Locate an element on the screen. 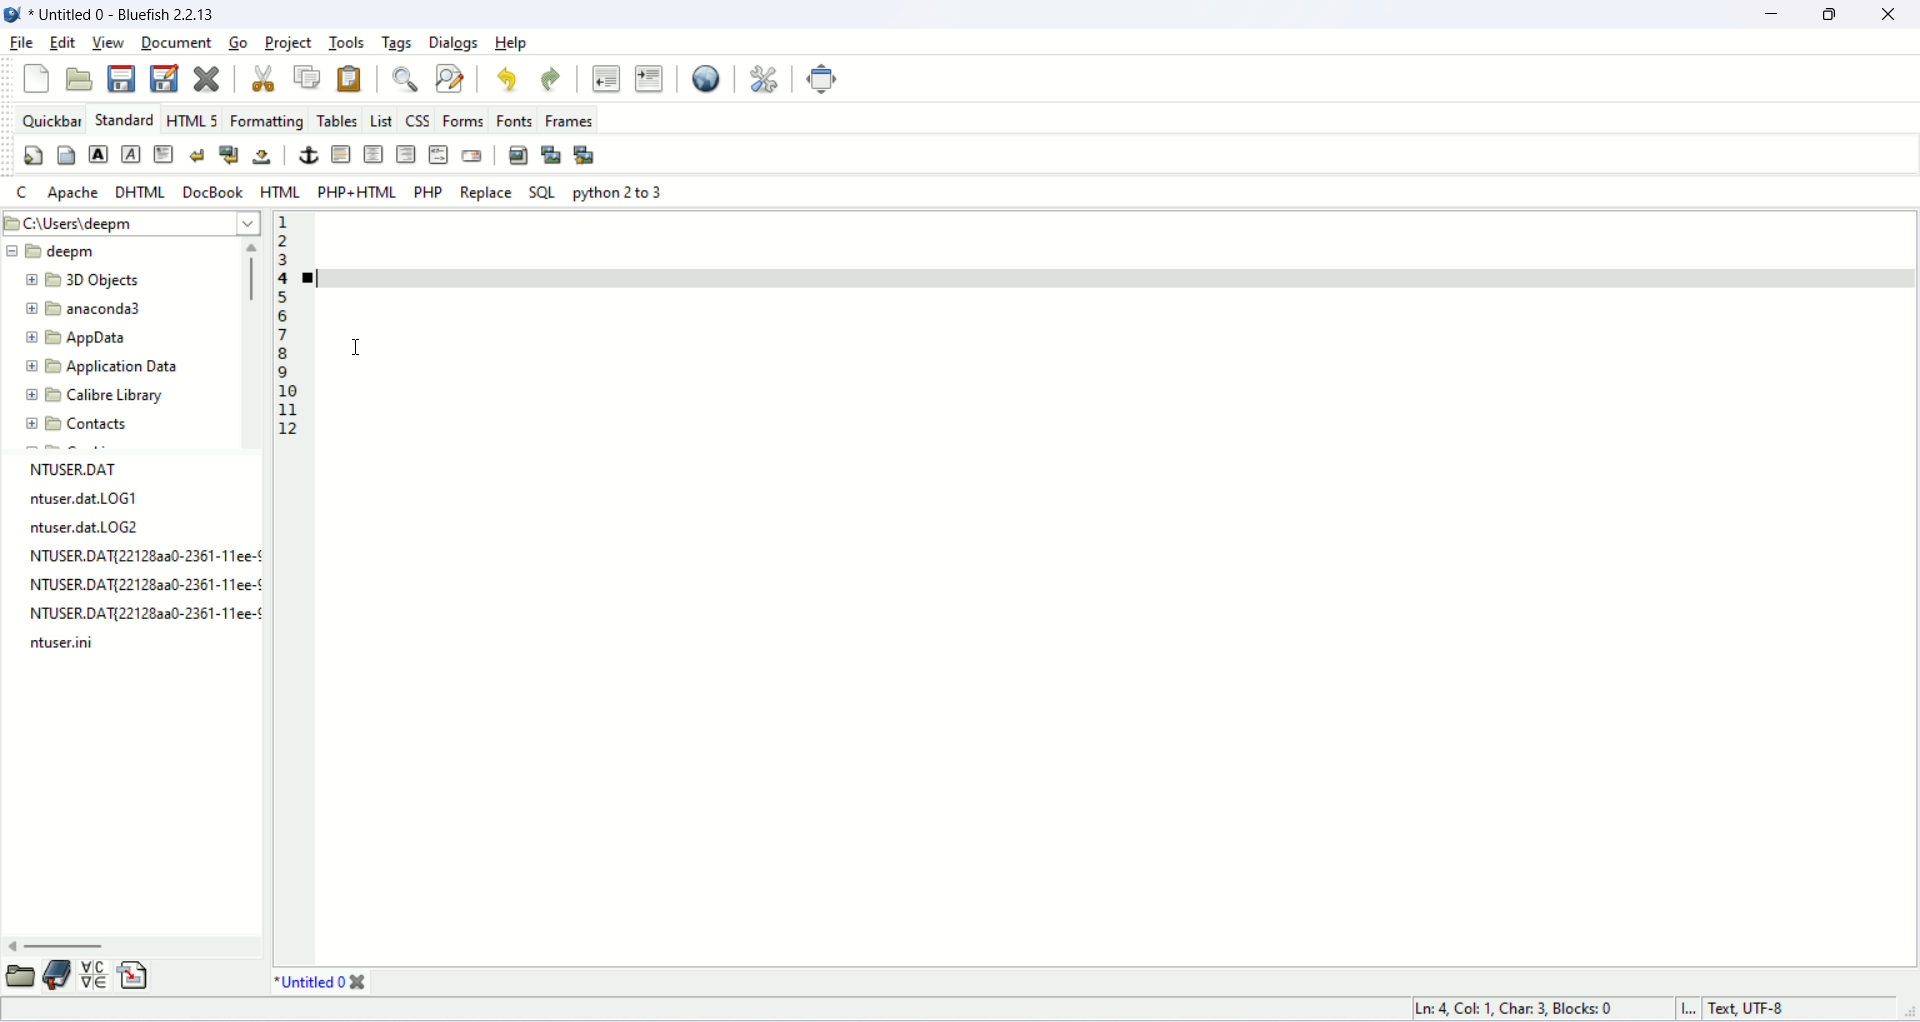 The image size is (1920, 1022). file is located at coordinates (19, 40).